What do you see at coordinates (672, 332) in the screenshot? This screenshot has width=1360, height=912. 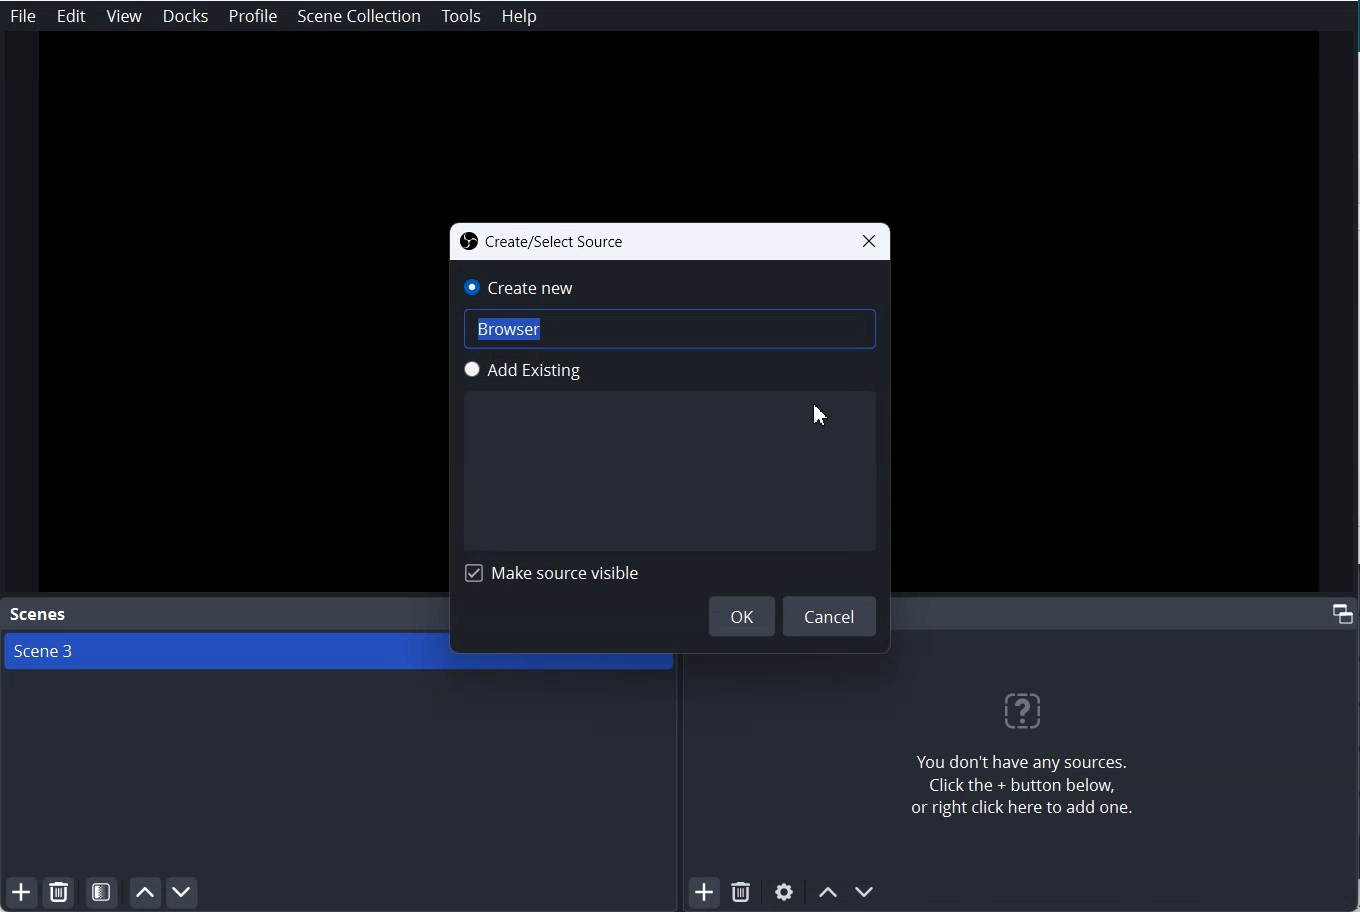 I see `New source name` at bounding box center [672, 332].